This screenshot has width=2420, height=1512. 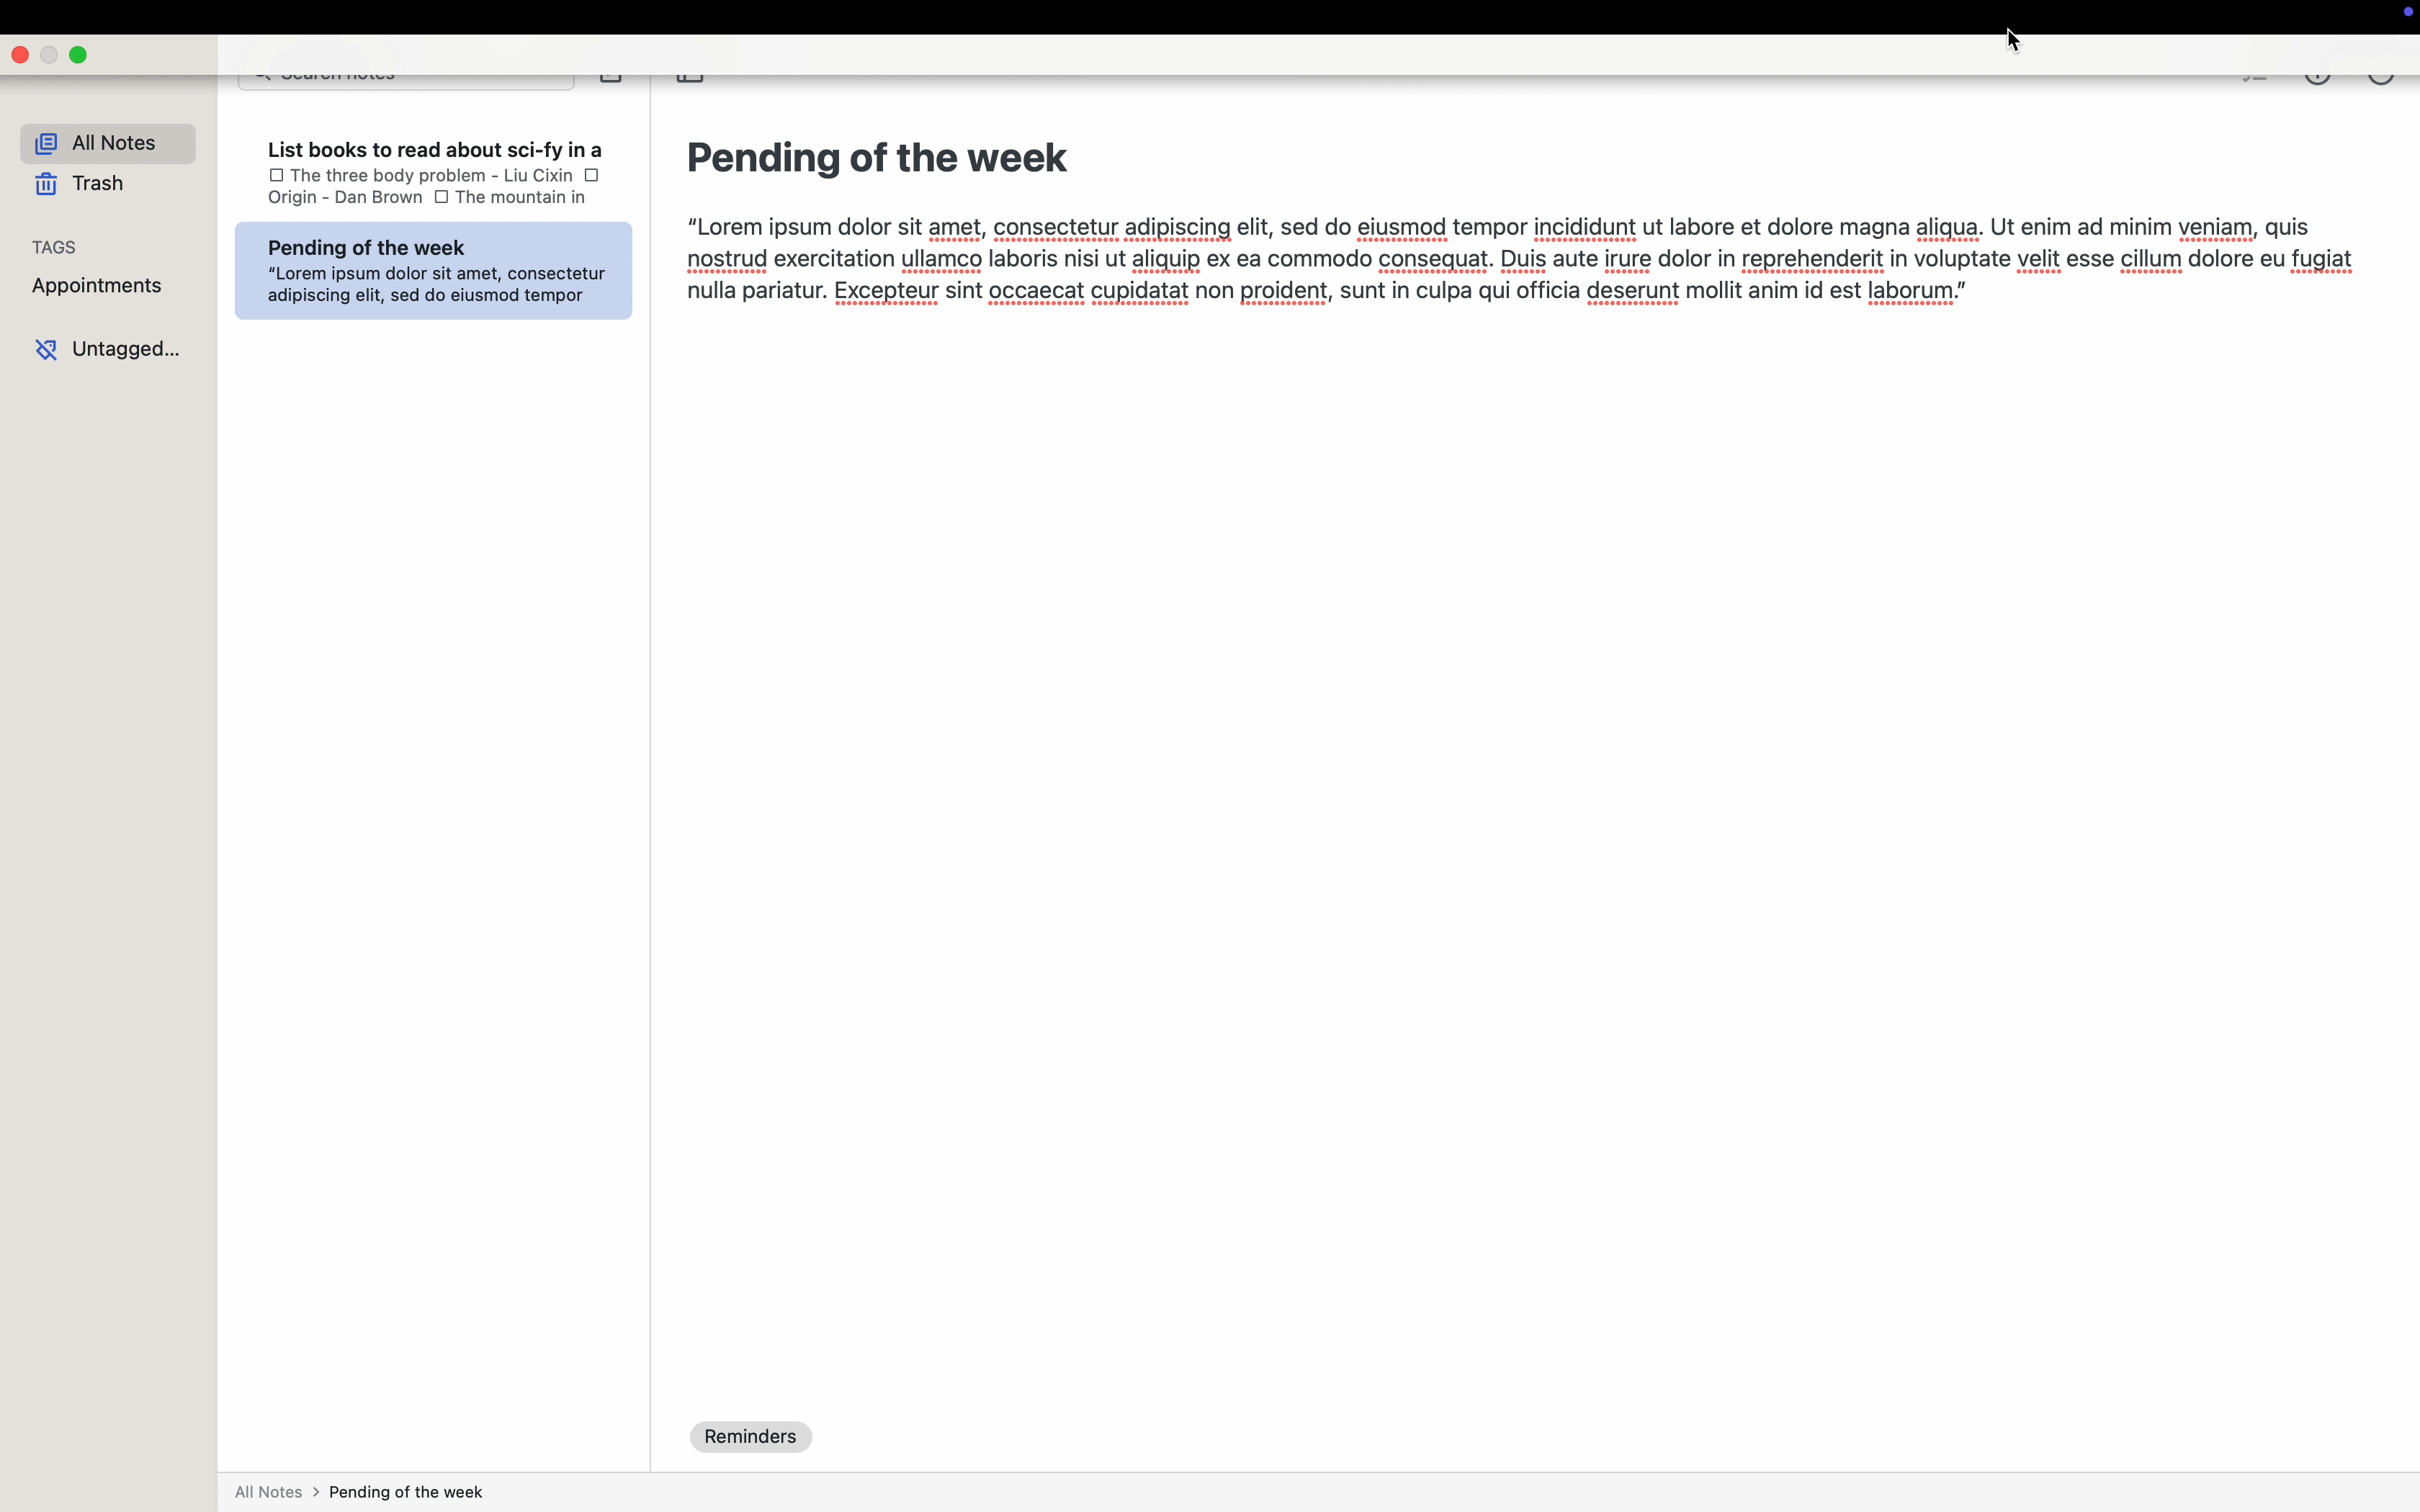 What do you see at coordinates (2015, 40) in the screenshot?
I see `cursor` at bounding box center [2015, 40].